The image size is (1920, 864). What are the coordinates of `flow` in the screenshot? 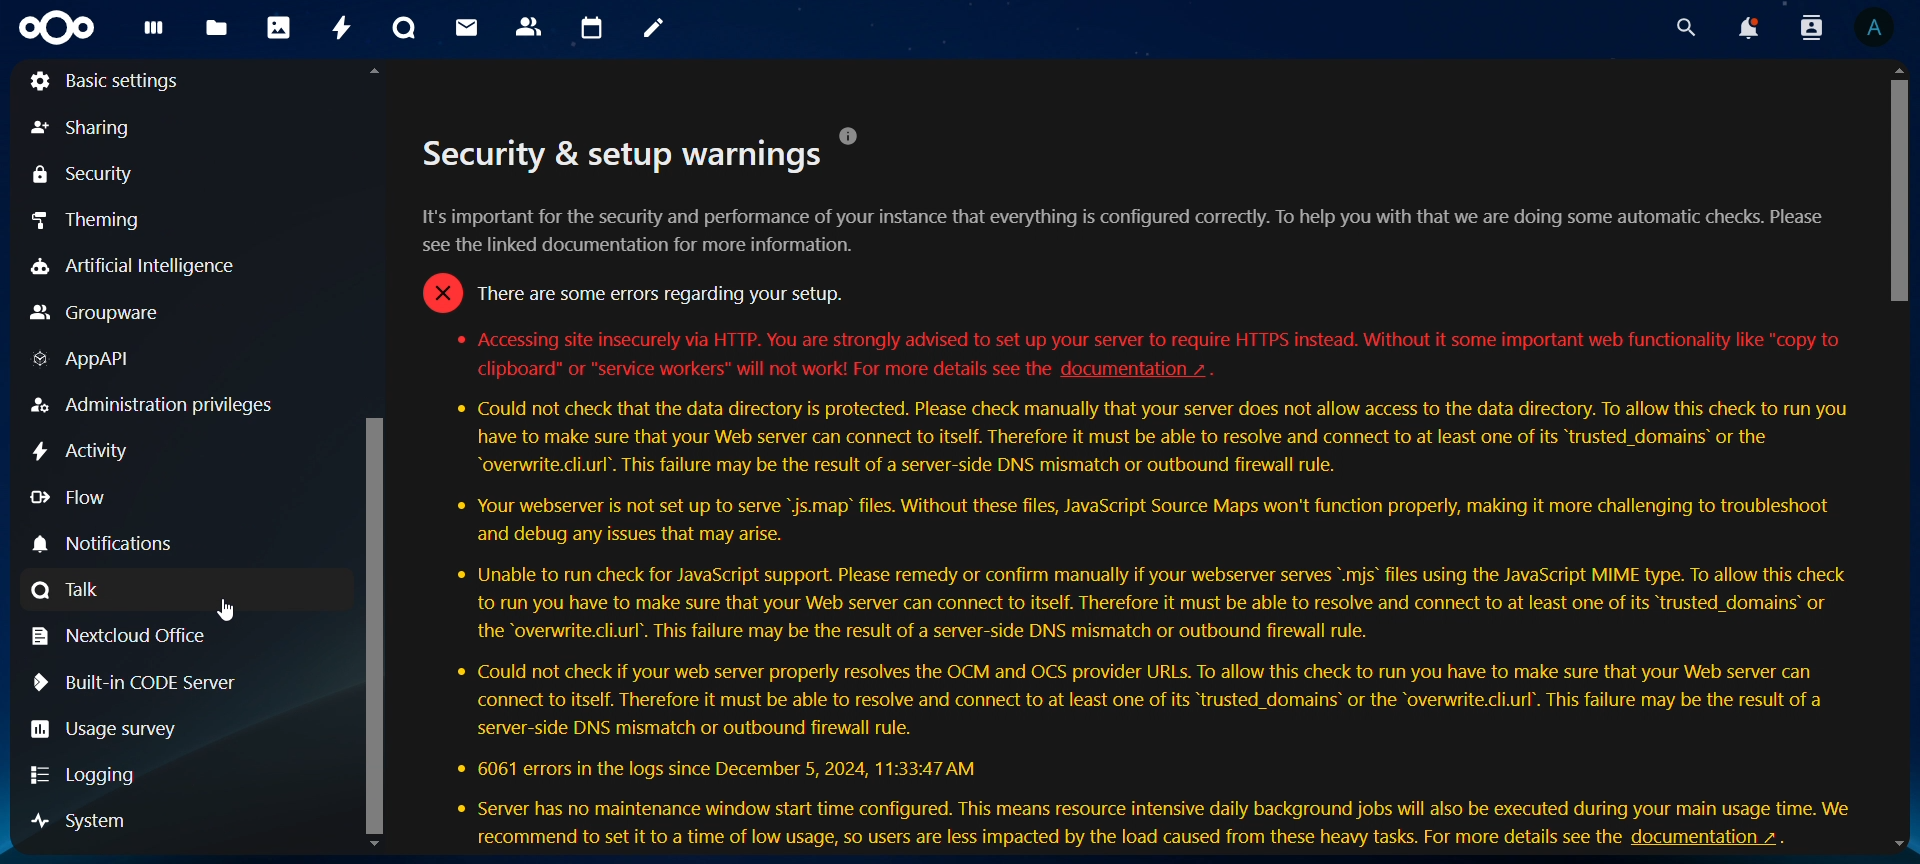 It's located at (71, 498).